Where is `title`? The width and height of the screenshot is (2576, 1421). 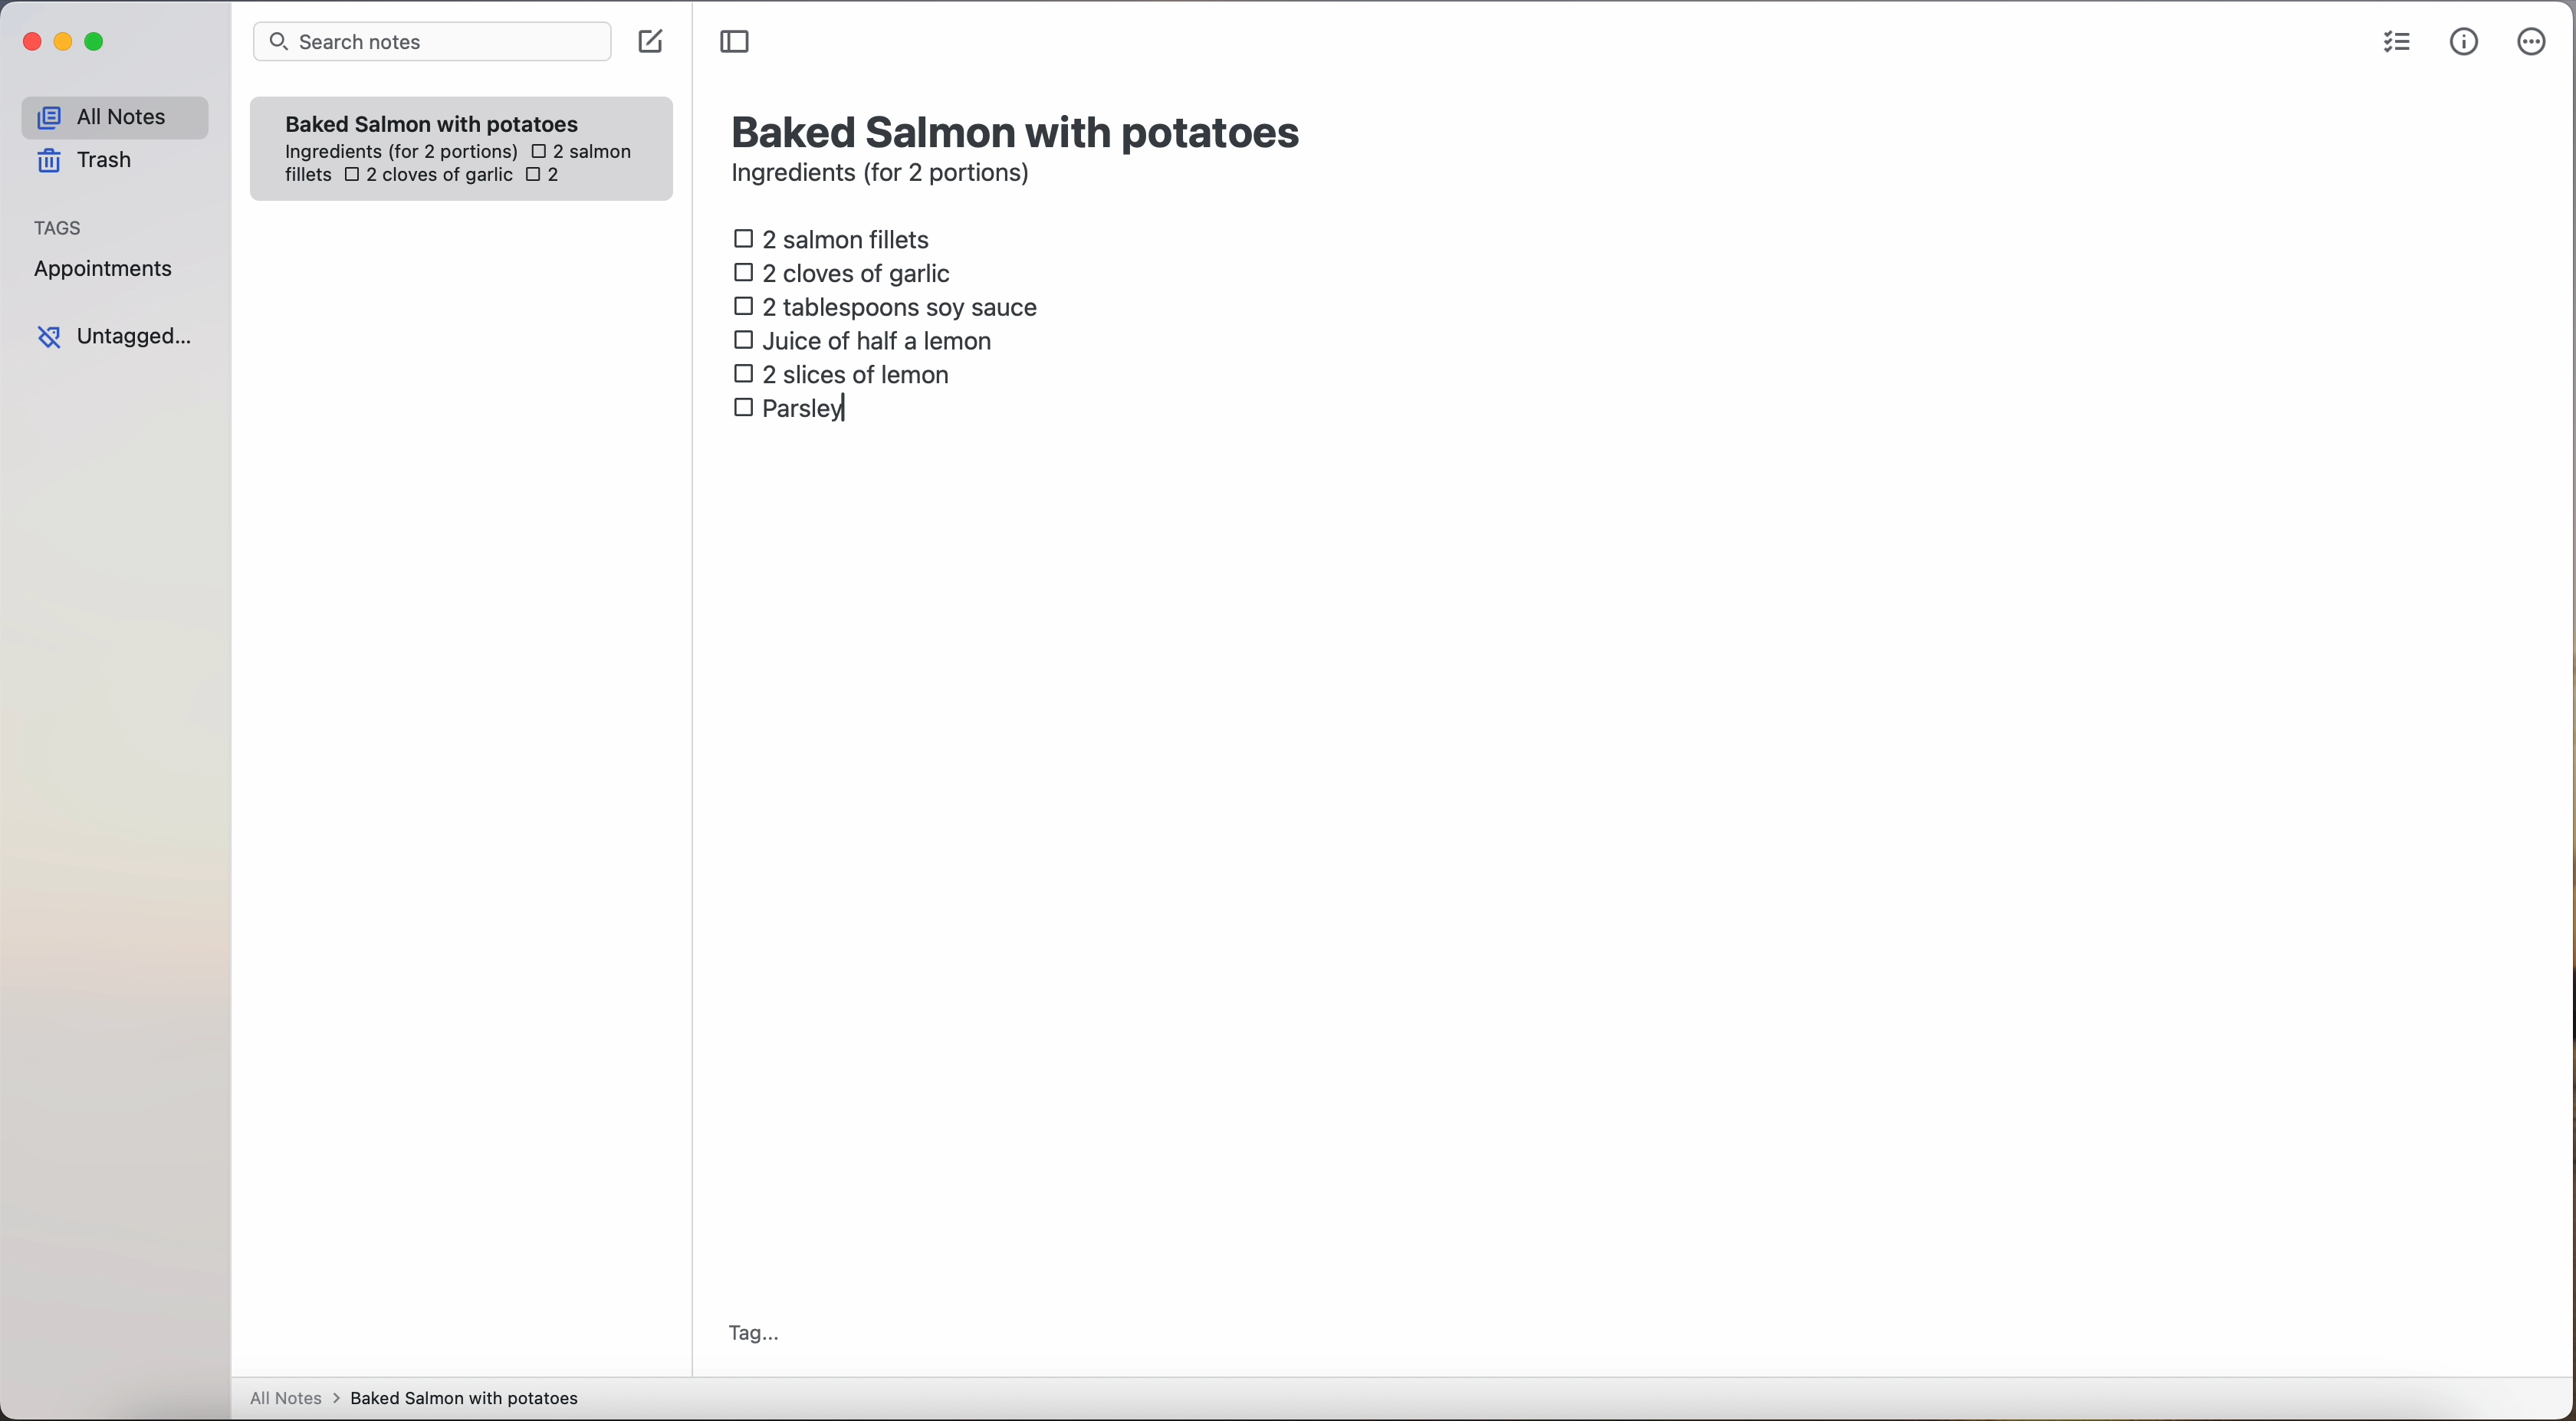 title is located at coordinates (1021, 129).